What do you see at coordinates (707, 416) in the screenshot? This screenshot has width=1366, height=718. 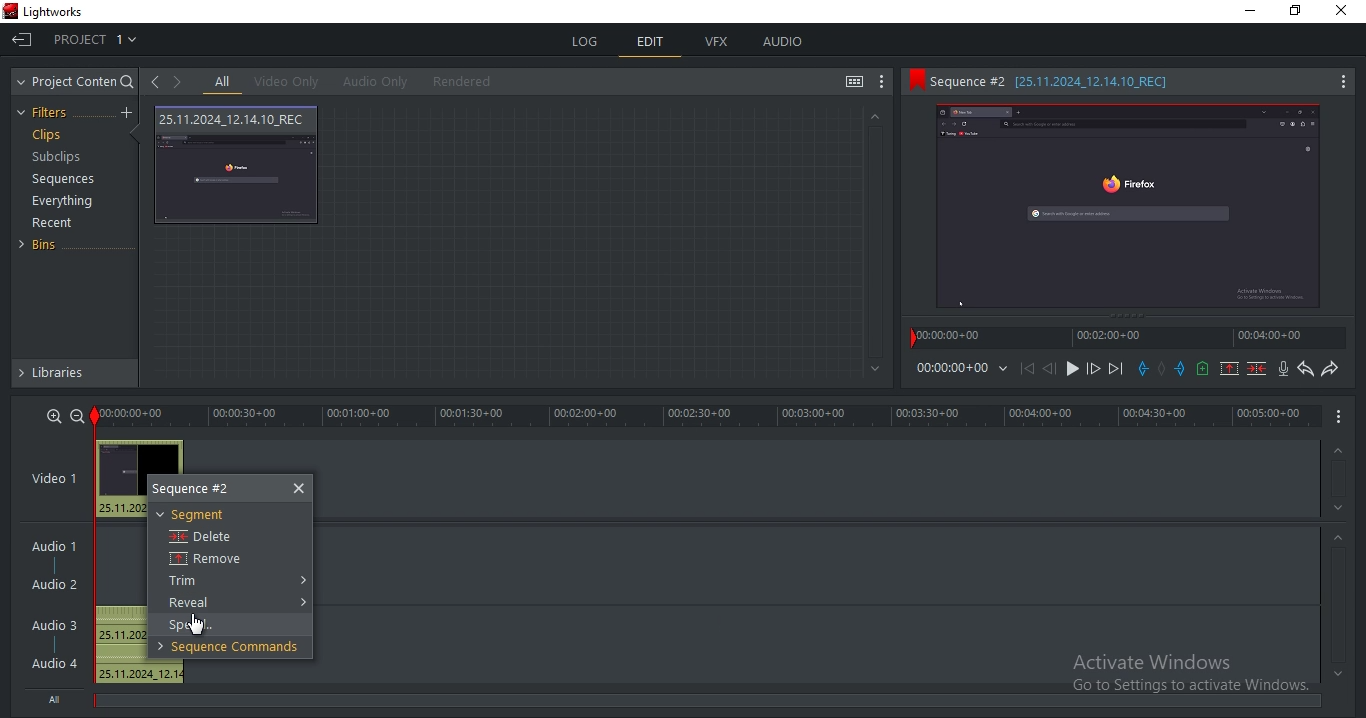 I see `timeline` at bounding box center [707, 416].